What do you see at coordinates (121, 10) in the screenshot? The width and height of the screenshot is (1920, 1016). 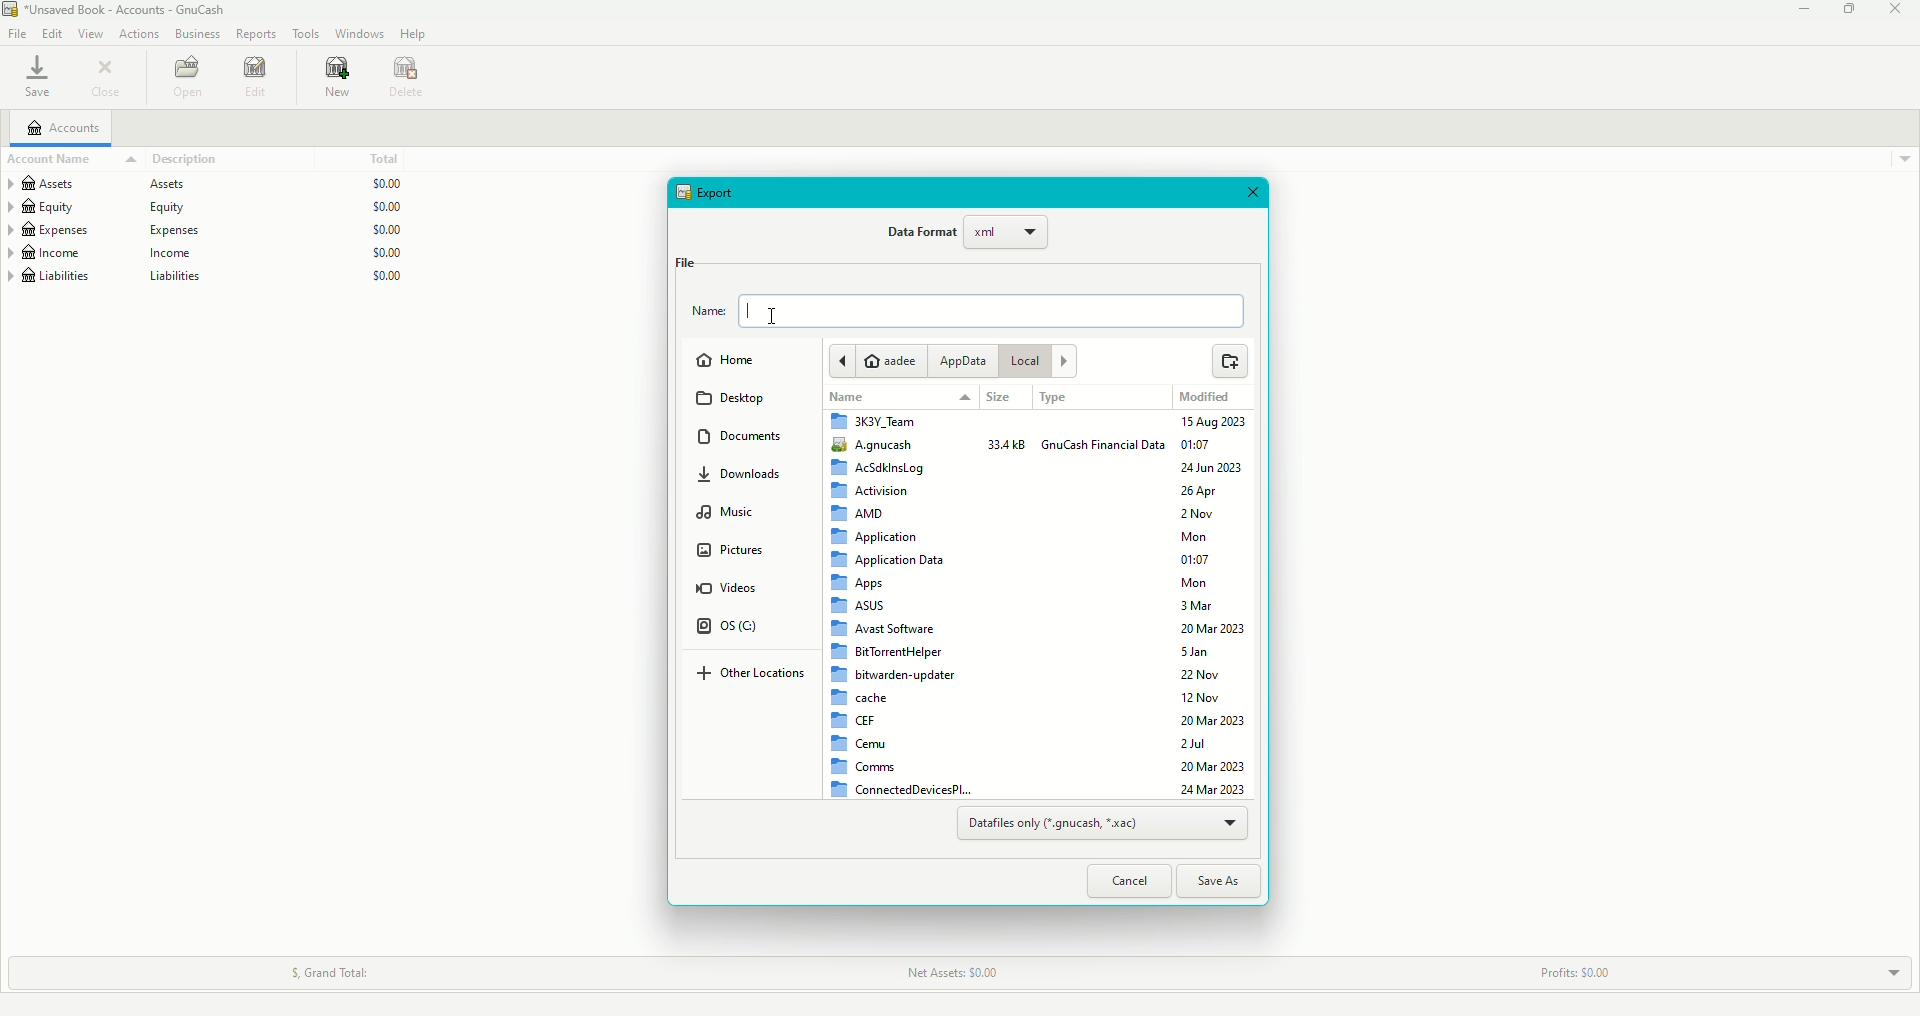 I see `Unnamed Book - Accounts - GnuCash` at bounding box center [121, 10].